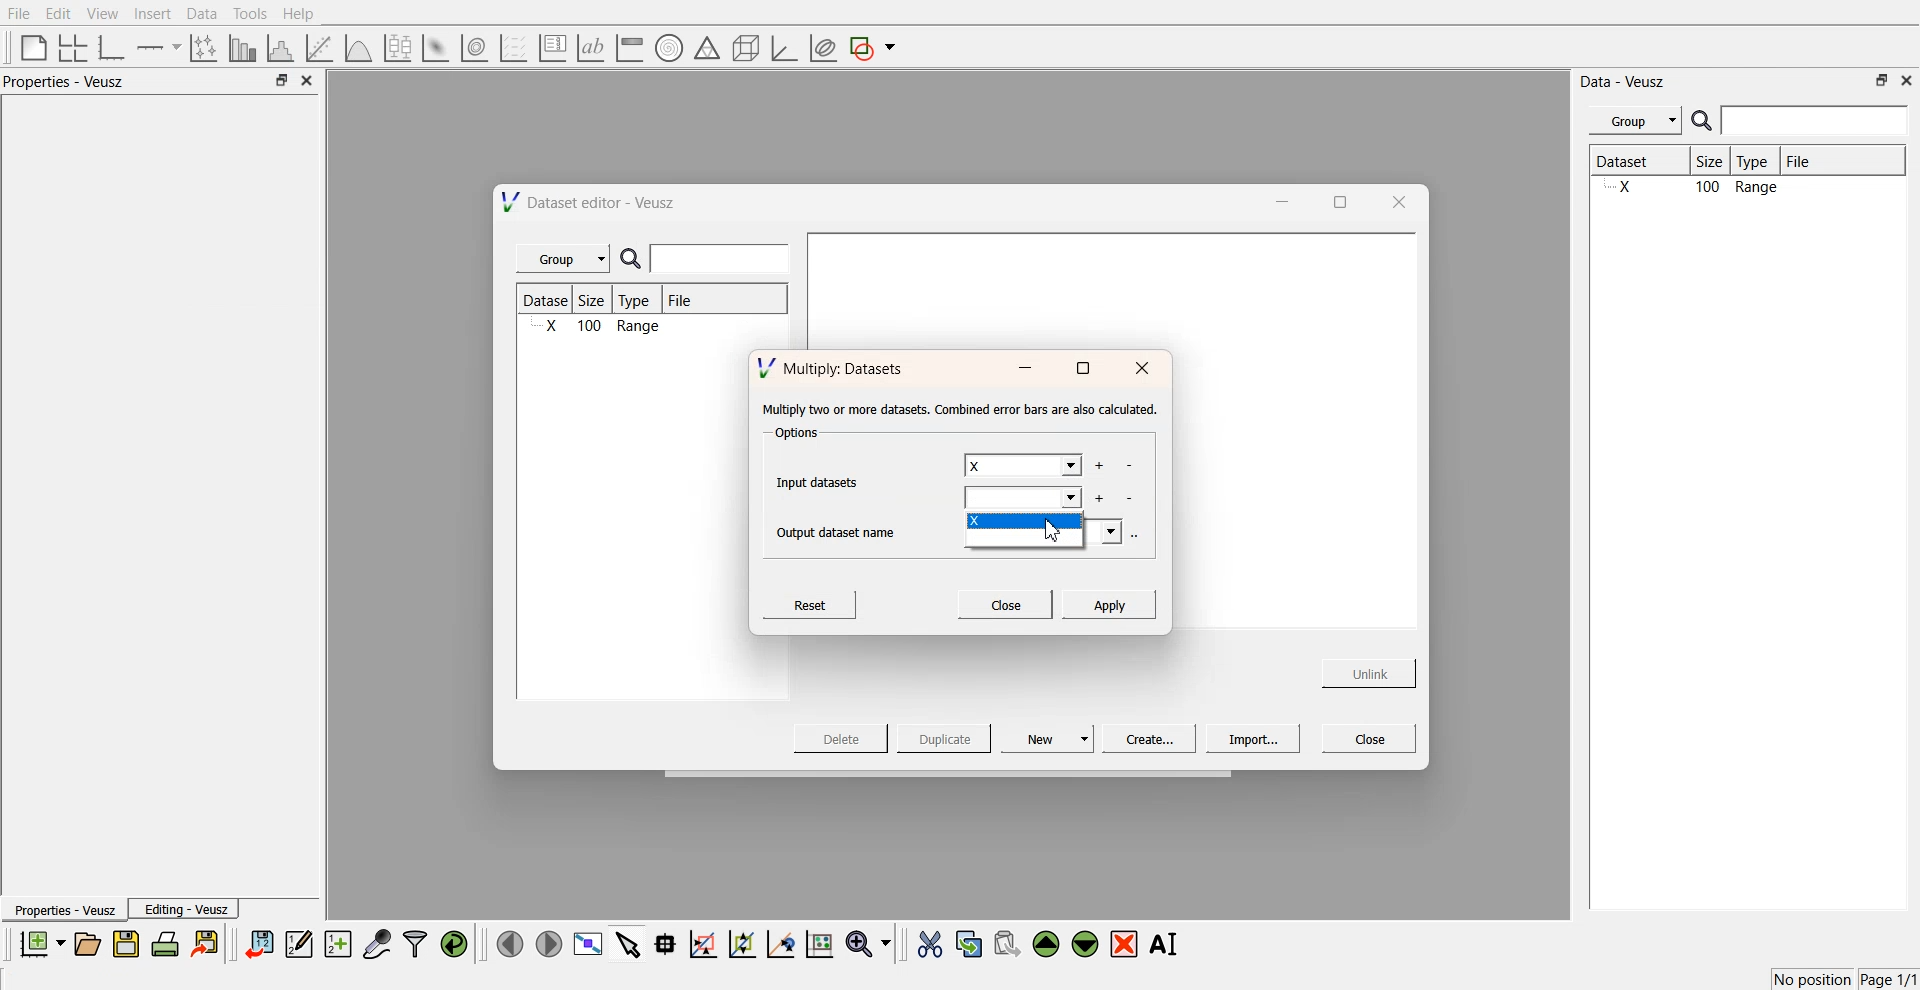 The width and height of the screenshot is (1920, 990). What do you see at coordinates (668, 50) in the screenshot?
I see `polar graph` at bounding box center [668, 50].